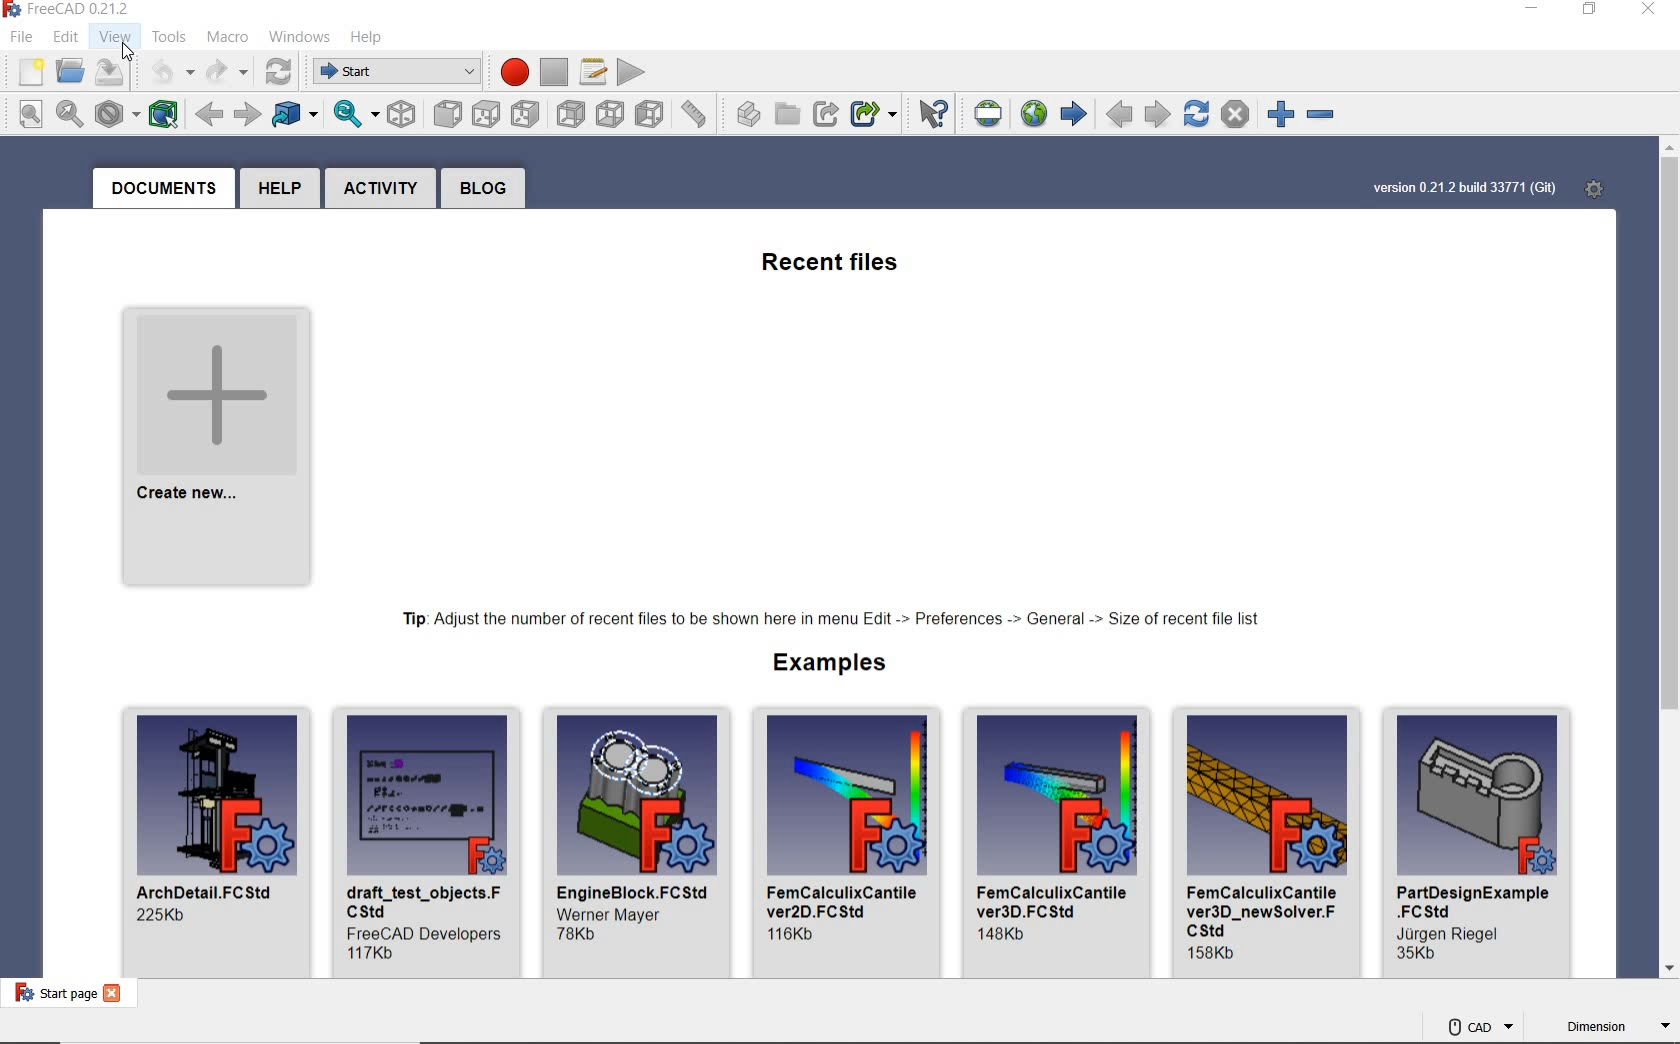 This screenshot has height=1044, width=1680. Describe the element at coordinates (572, 115) in the screenshot. I see `rear` at that location.